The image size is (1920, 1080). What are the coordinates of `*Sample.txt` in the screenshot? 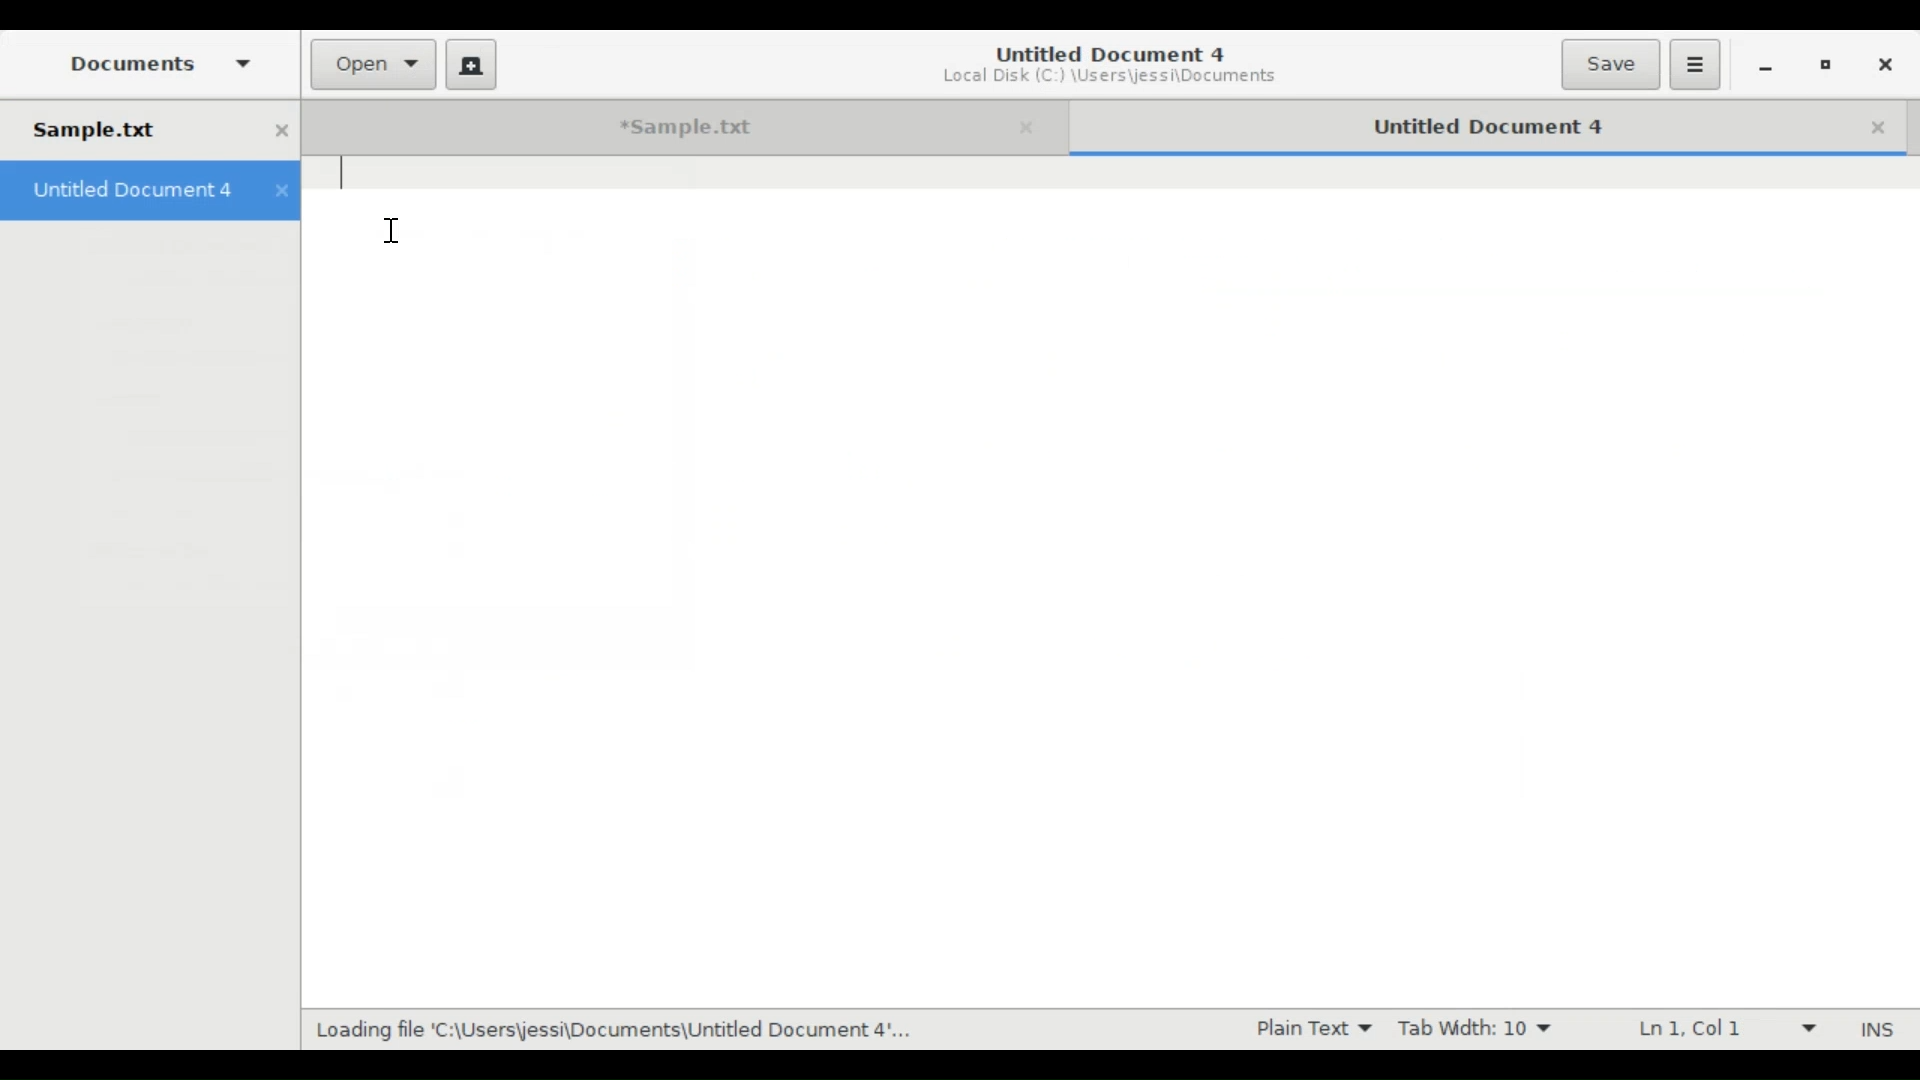 It's located at (653, 127).